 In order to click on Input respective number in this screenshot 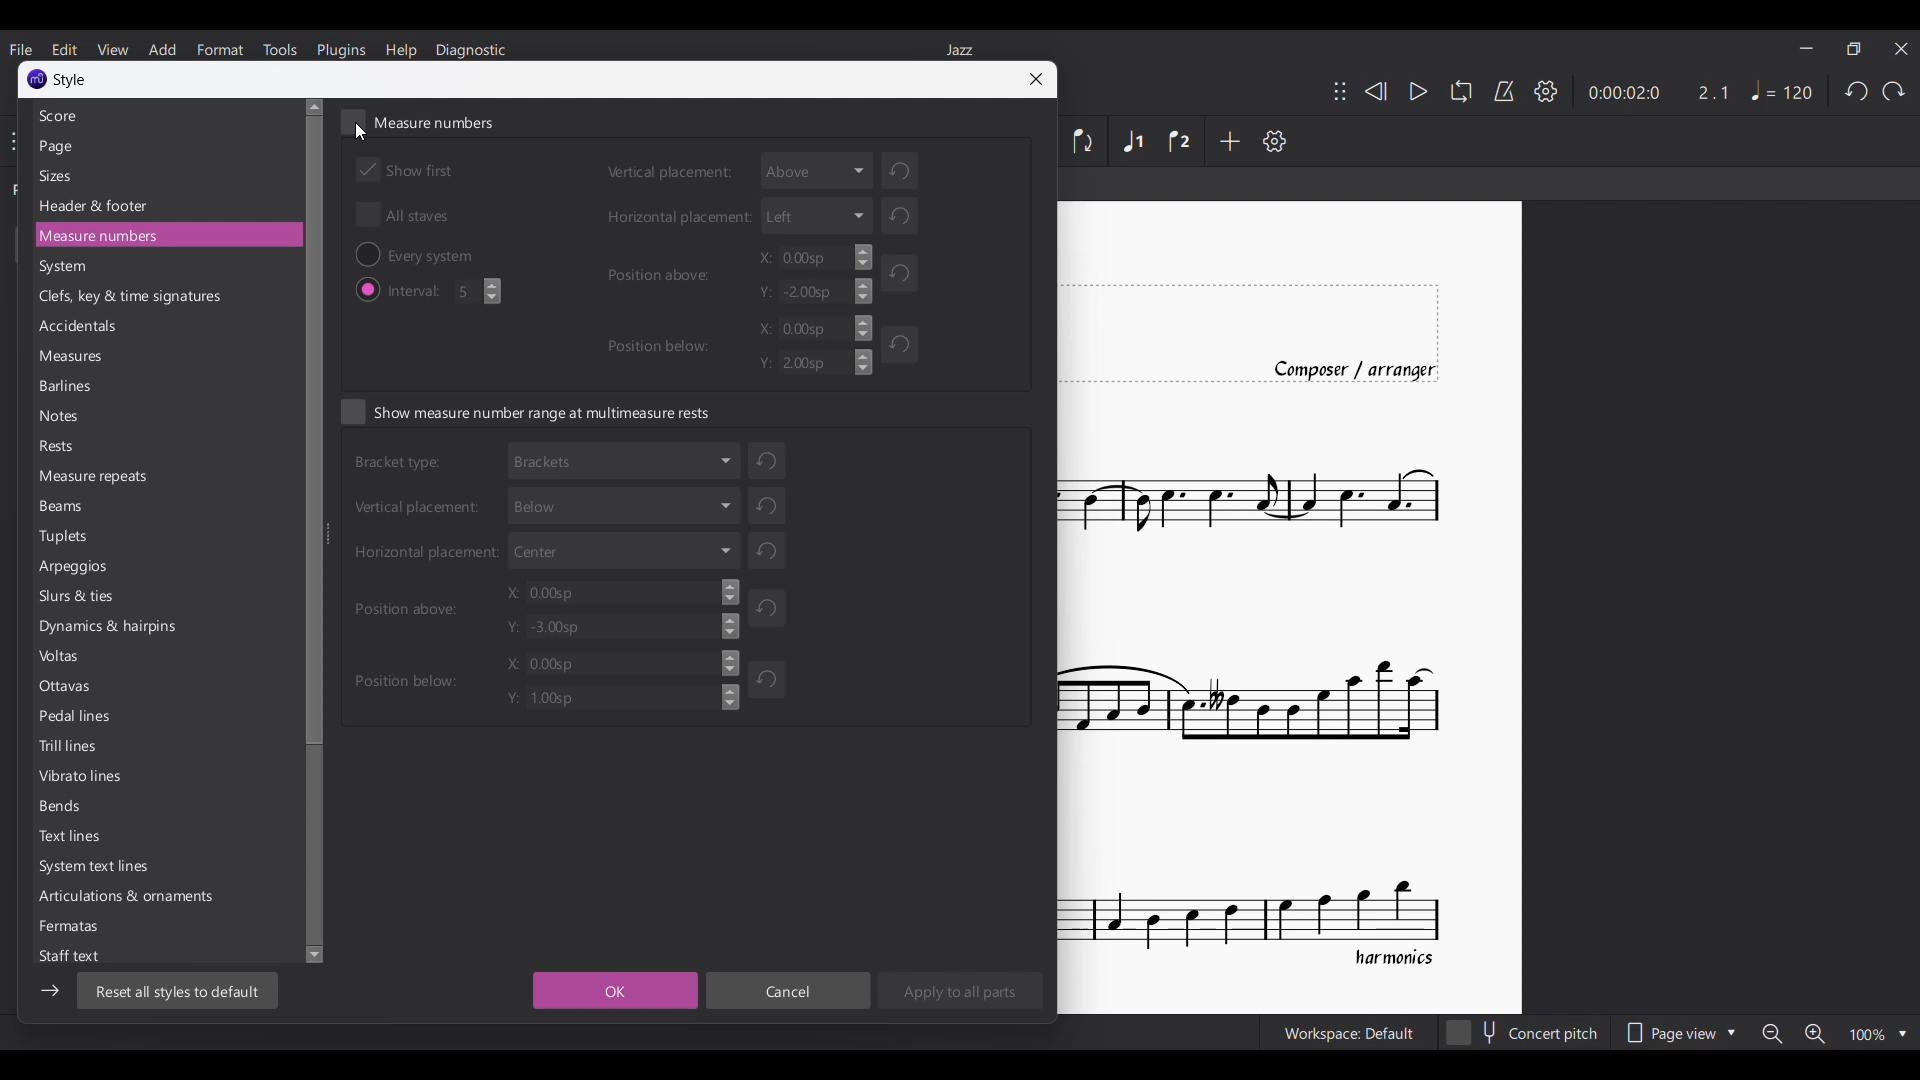, I will do `click(479, 291)`.